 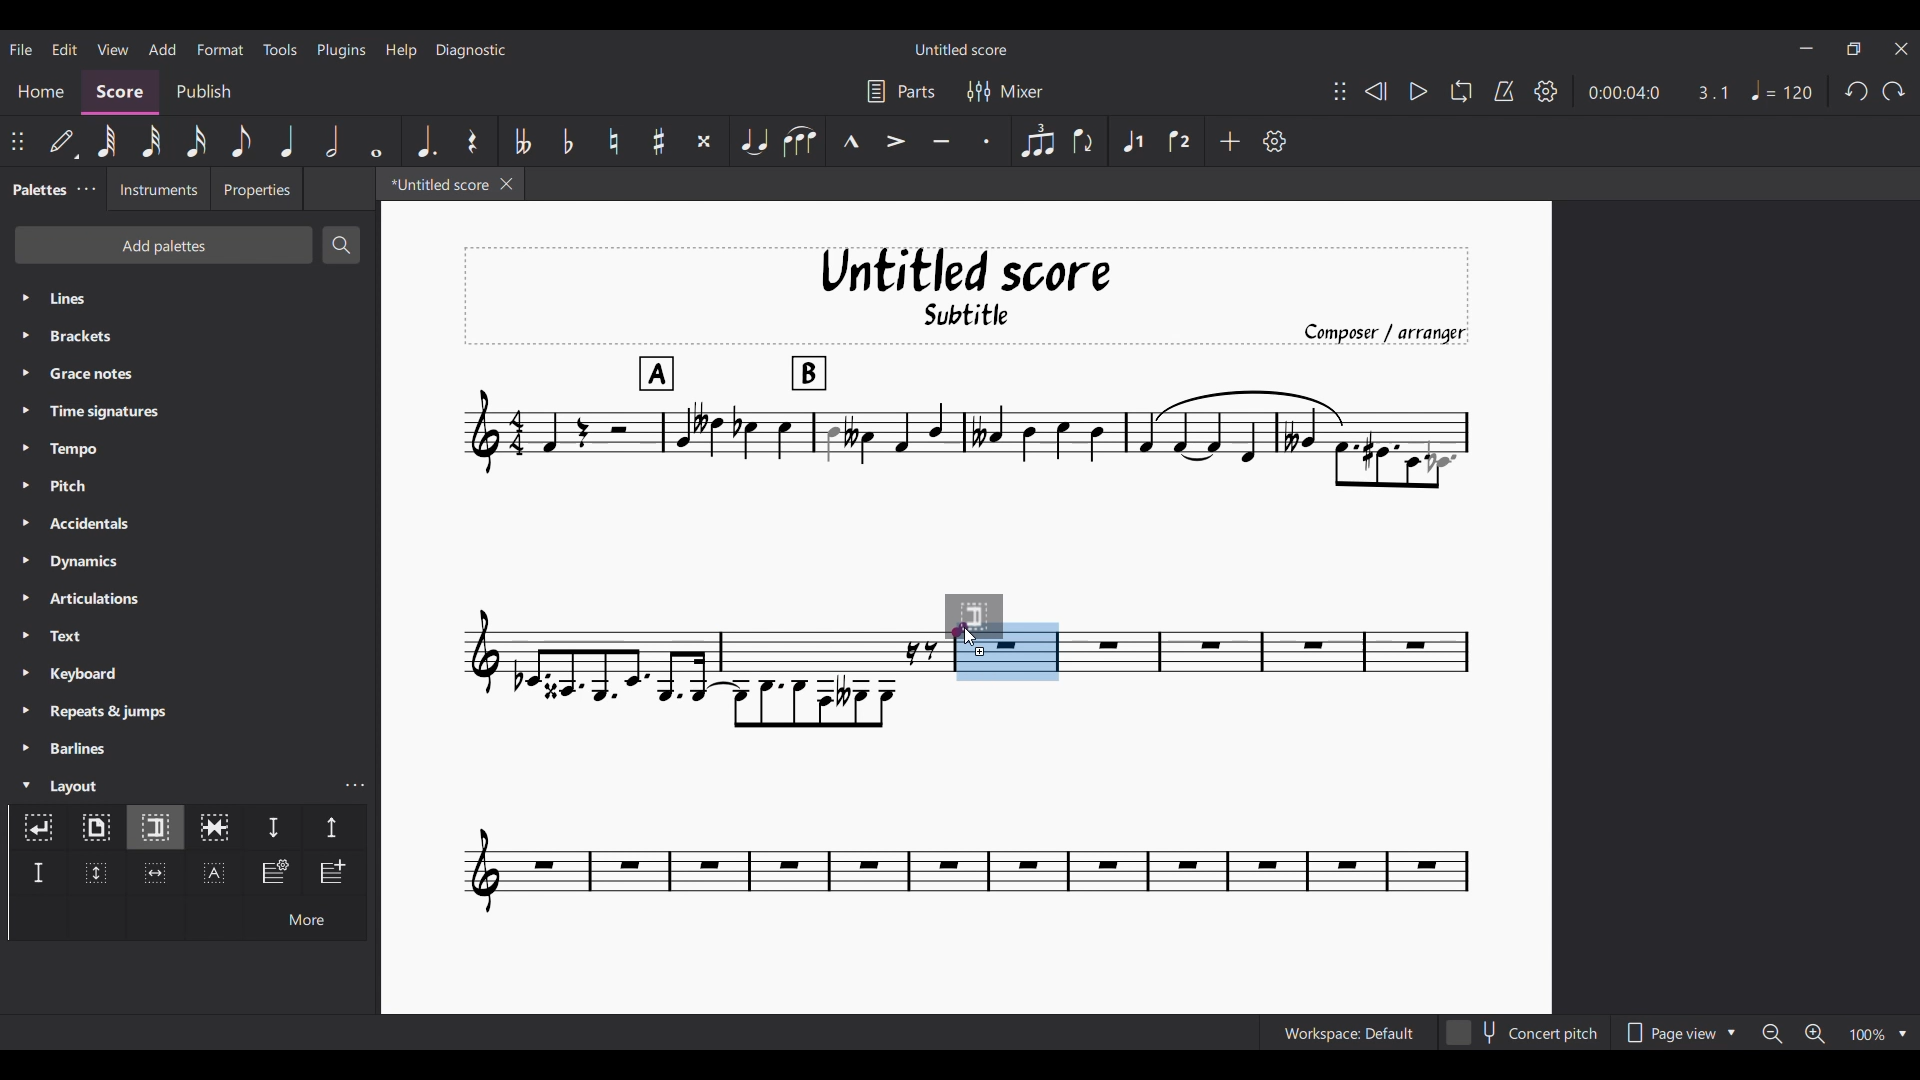 I want to click on Current score, so click(x=701, y=637).